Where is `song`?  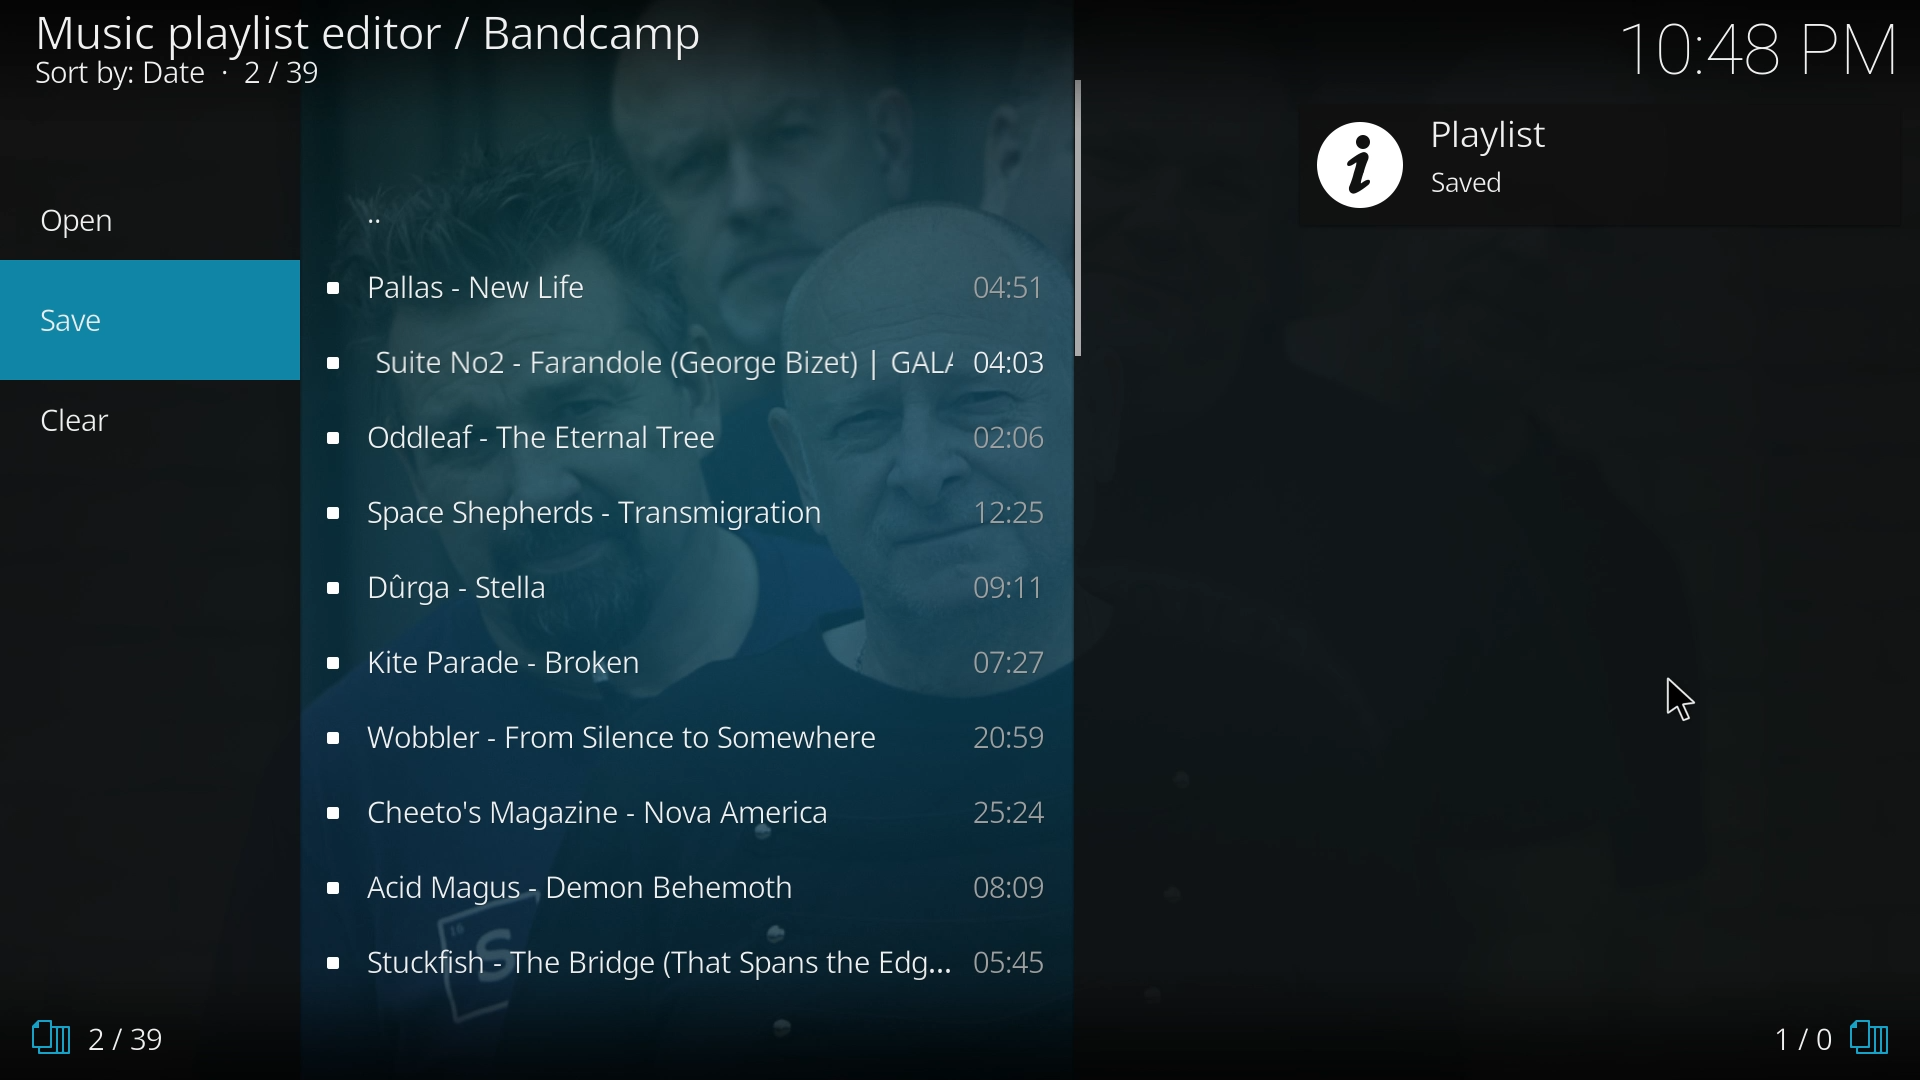 song is located at coordinates (684, 887).